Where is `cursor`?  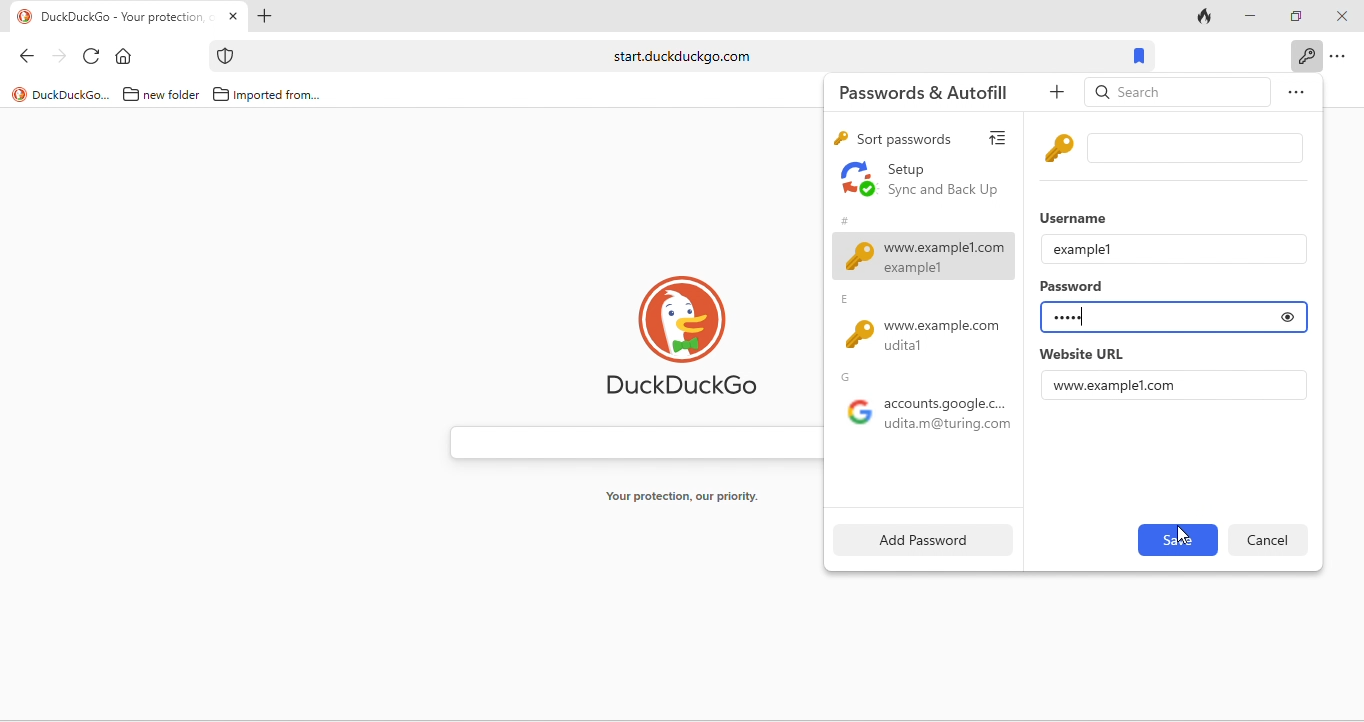
cursor is located at coordinates (1185, 535).